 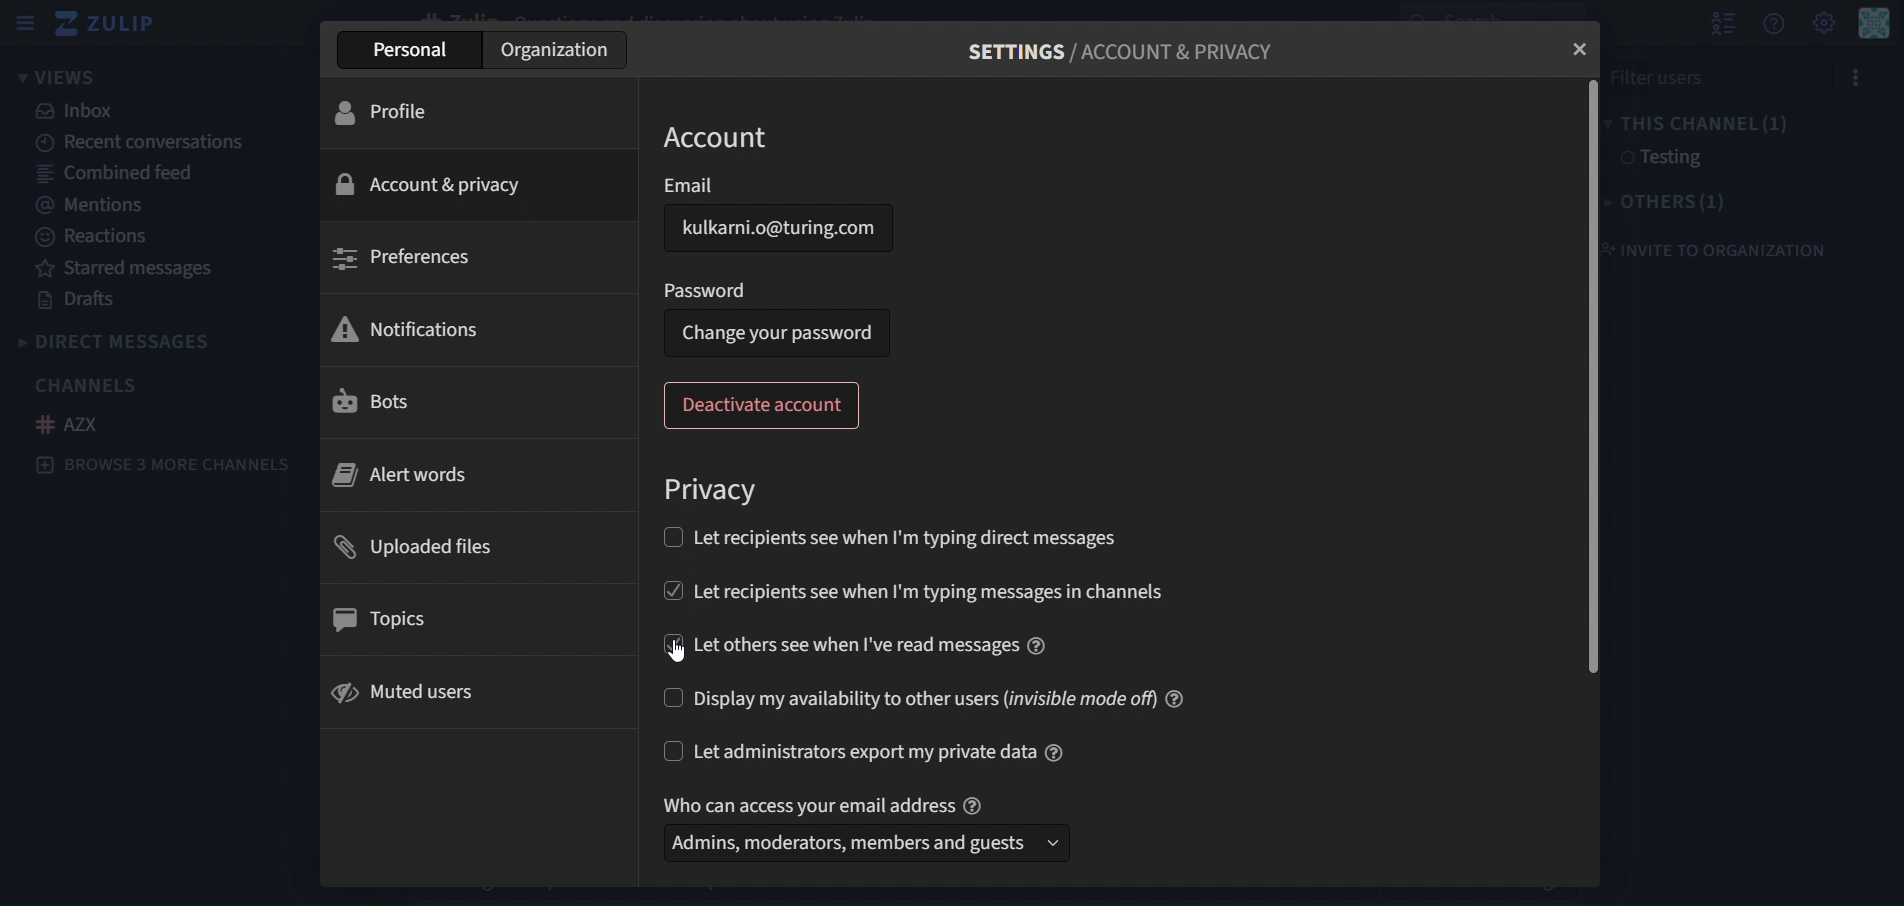 I want to click on personal, so click(x=408, y=53).